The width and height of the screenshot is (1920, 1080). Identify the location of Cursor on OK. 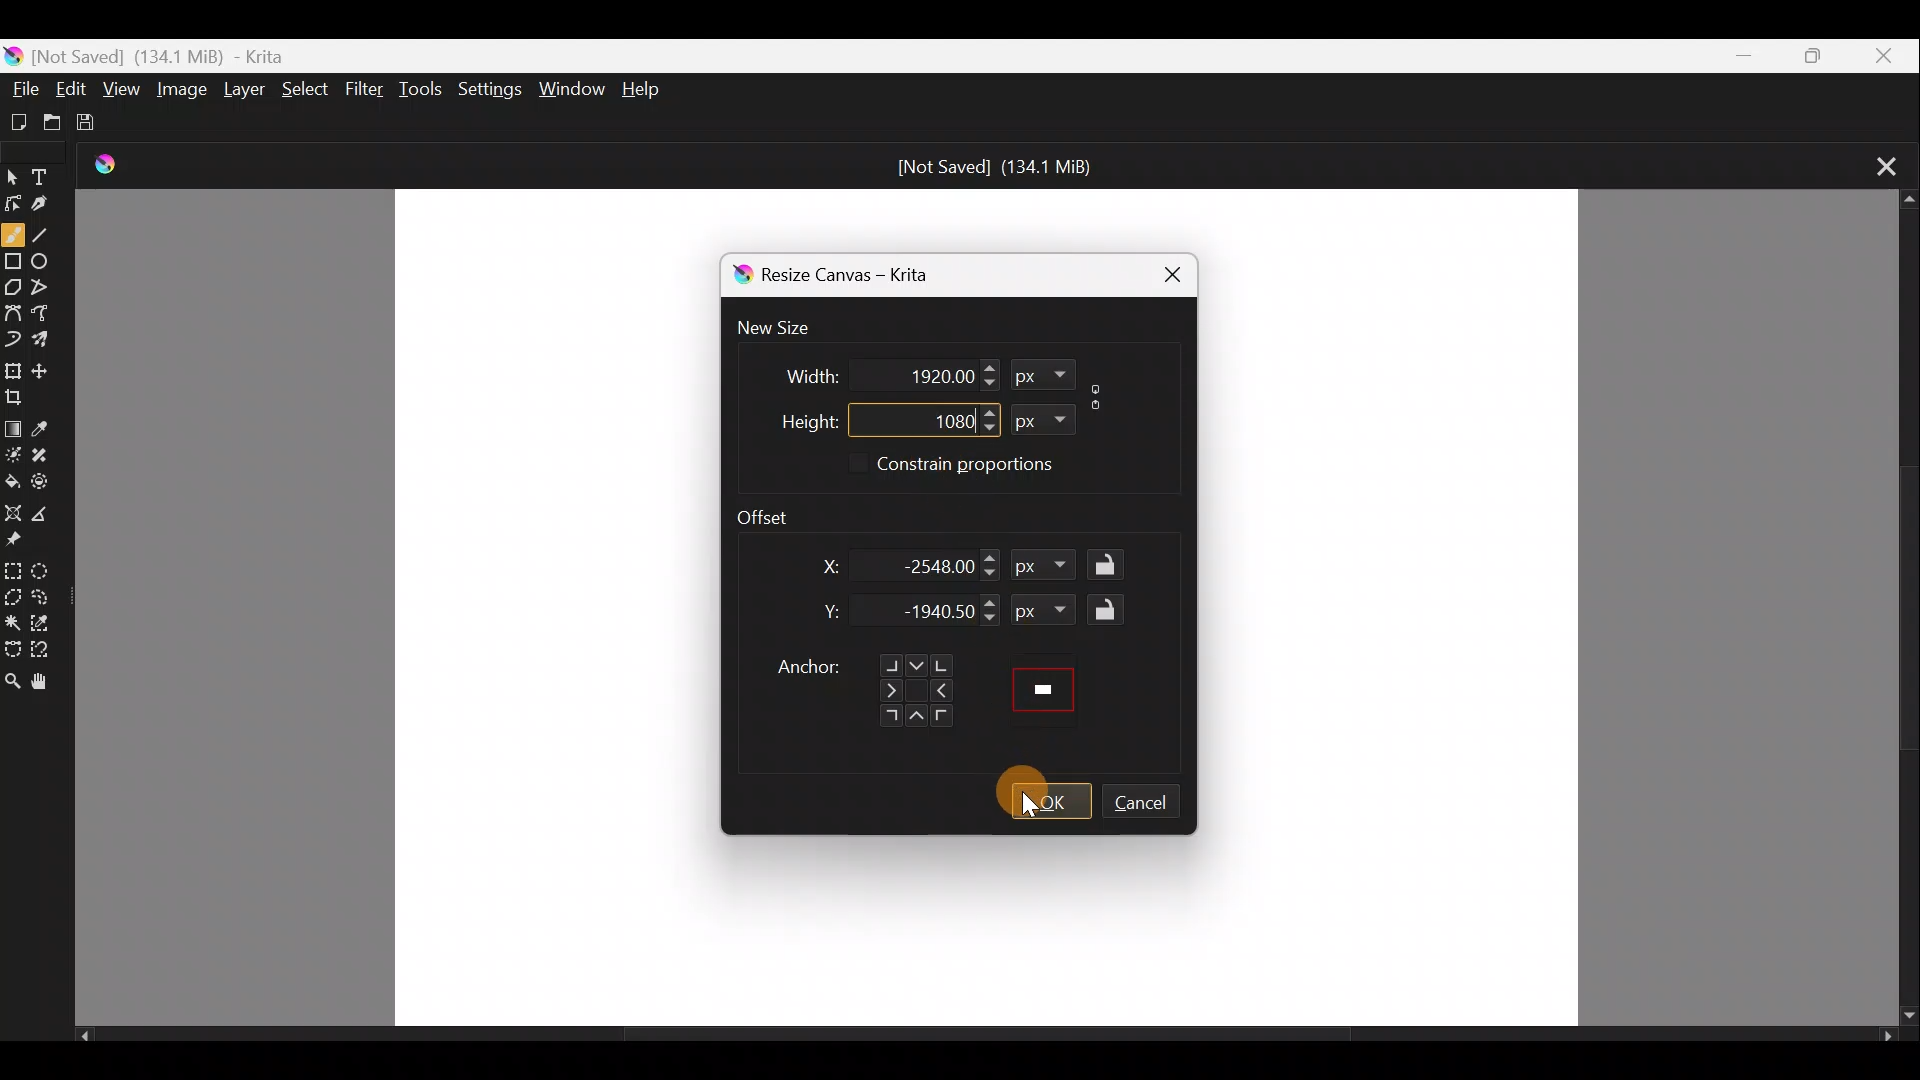
(1026, 796).